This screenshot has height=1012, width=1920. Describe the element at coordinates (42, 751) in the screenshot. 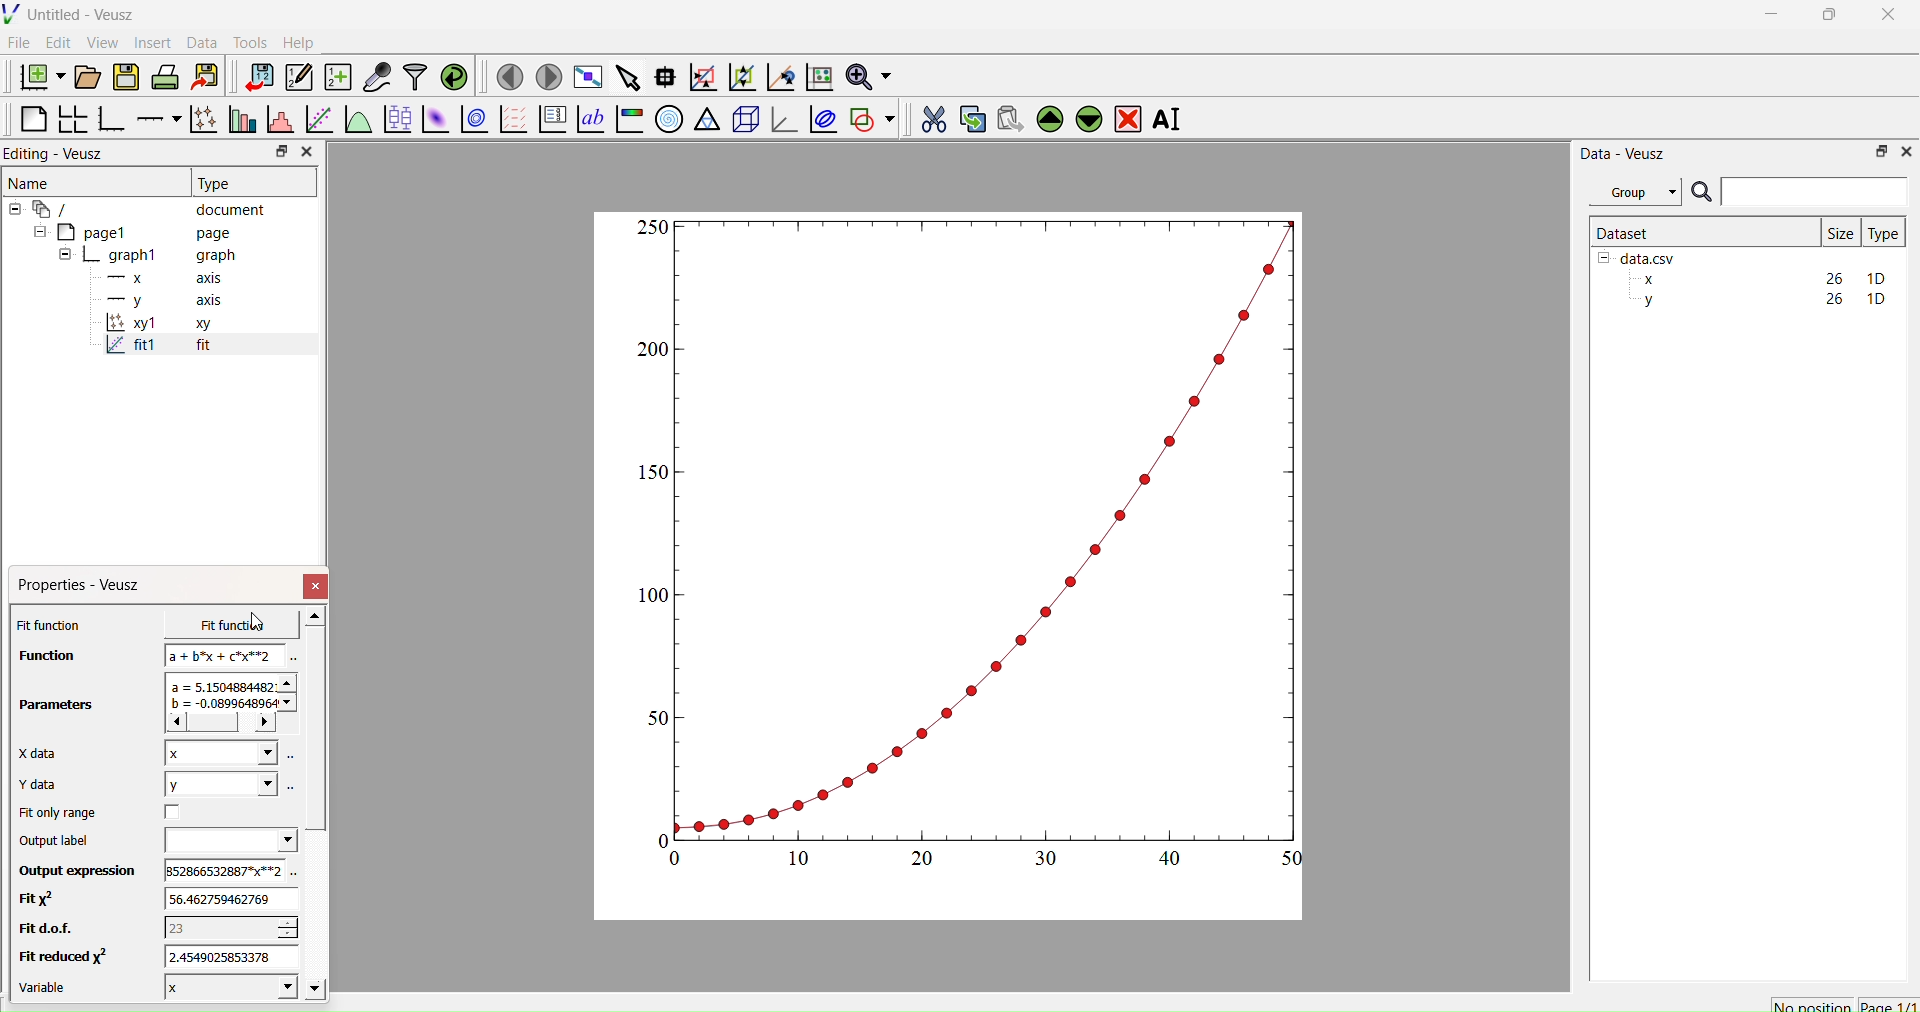

I see `X data` at that location.